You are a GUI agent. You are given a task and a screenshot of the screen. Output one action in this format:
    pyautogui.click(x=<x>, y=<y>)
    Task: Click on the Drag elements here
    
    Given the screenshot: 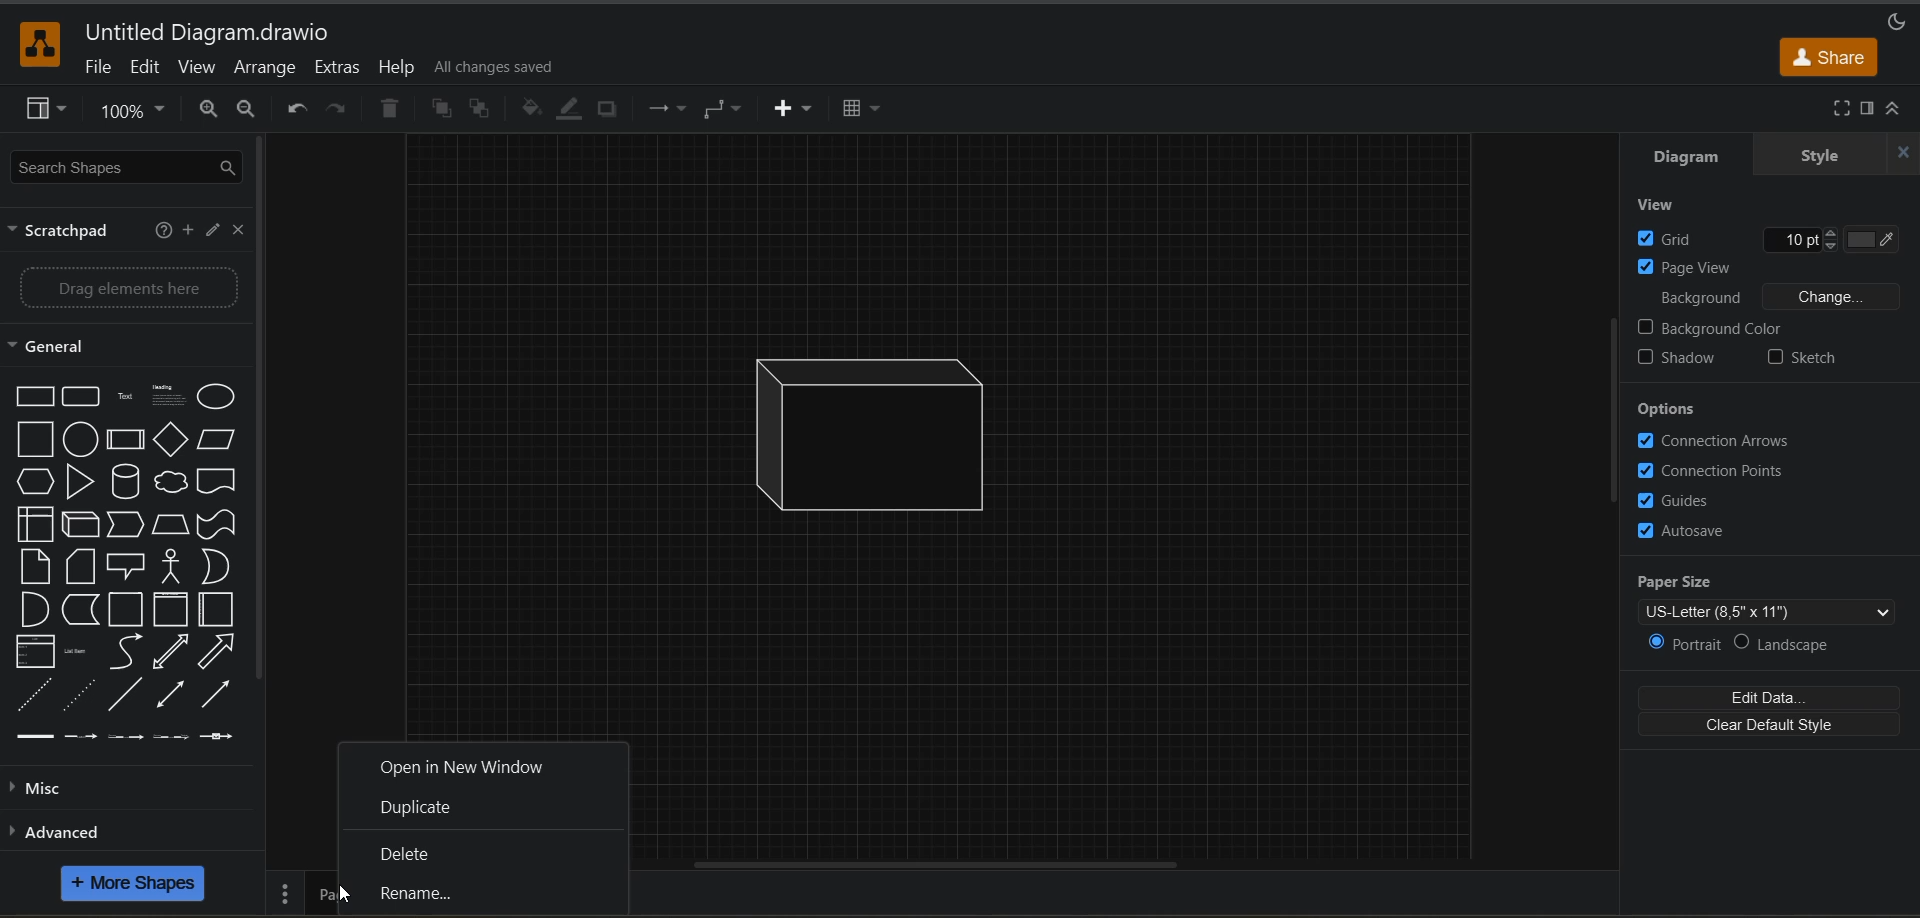 What is the action you would take?
    pyautogui.click(x=129, y=288)
    